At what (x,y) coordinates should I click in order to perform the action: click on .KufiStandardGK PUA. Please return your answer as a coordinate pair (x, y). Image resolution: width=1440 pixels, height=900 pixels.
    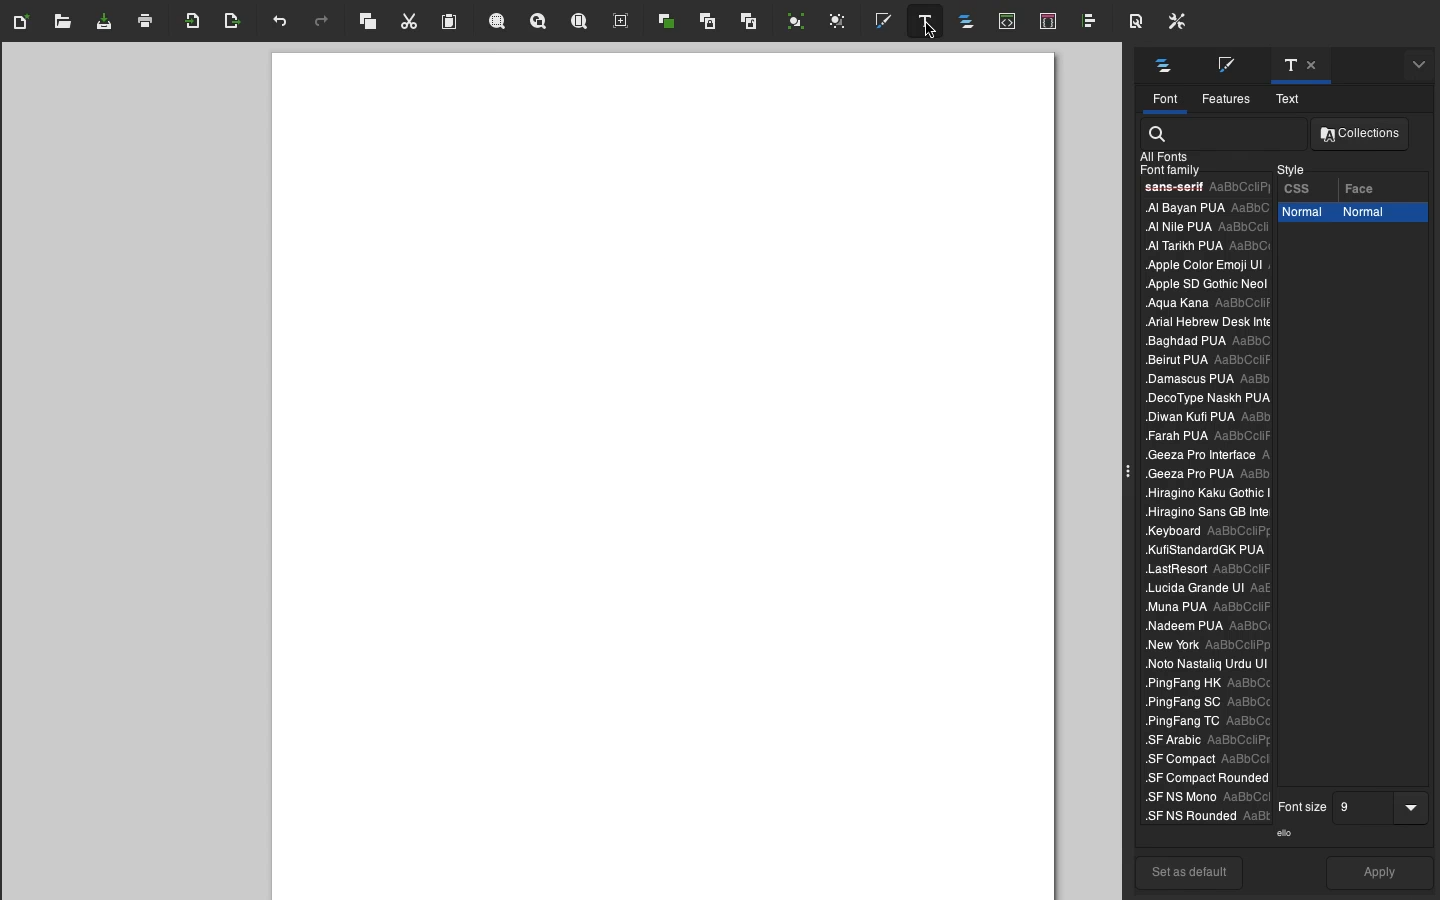
    Looking at the image, I should click on (1210, 551).